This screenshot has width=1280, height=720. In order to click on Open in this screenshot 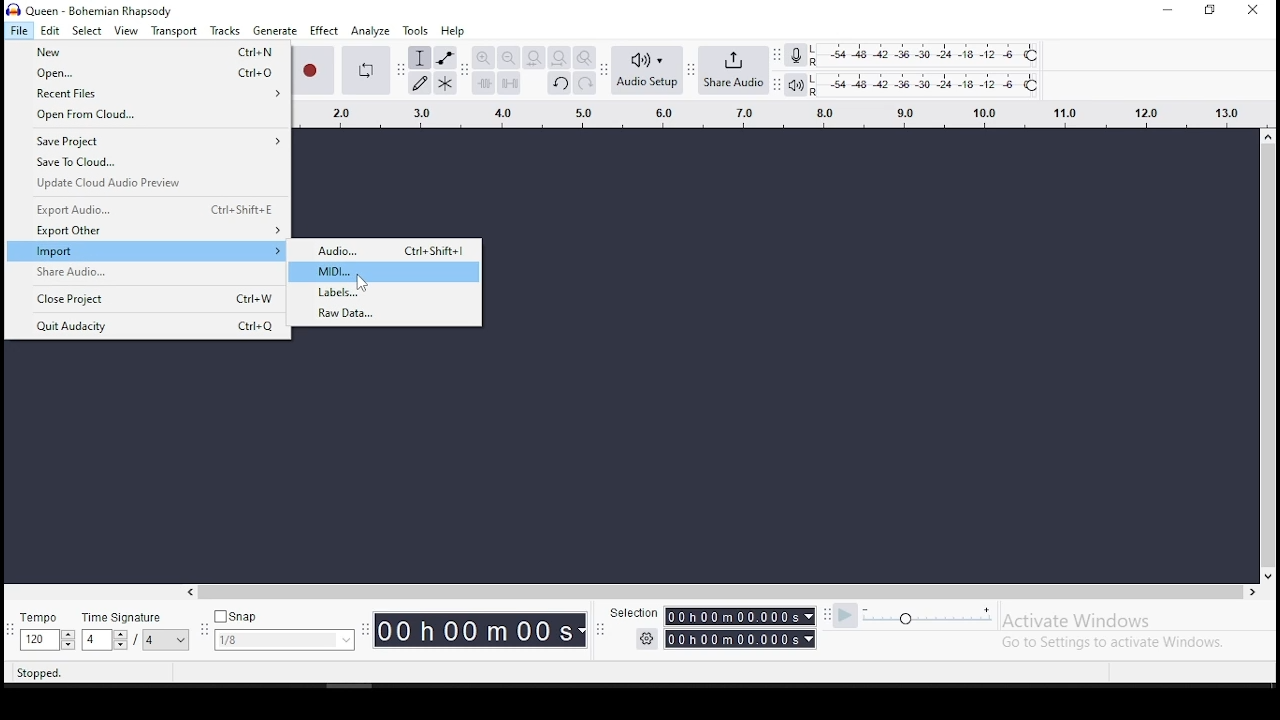, I will do `click(146, 74)`.